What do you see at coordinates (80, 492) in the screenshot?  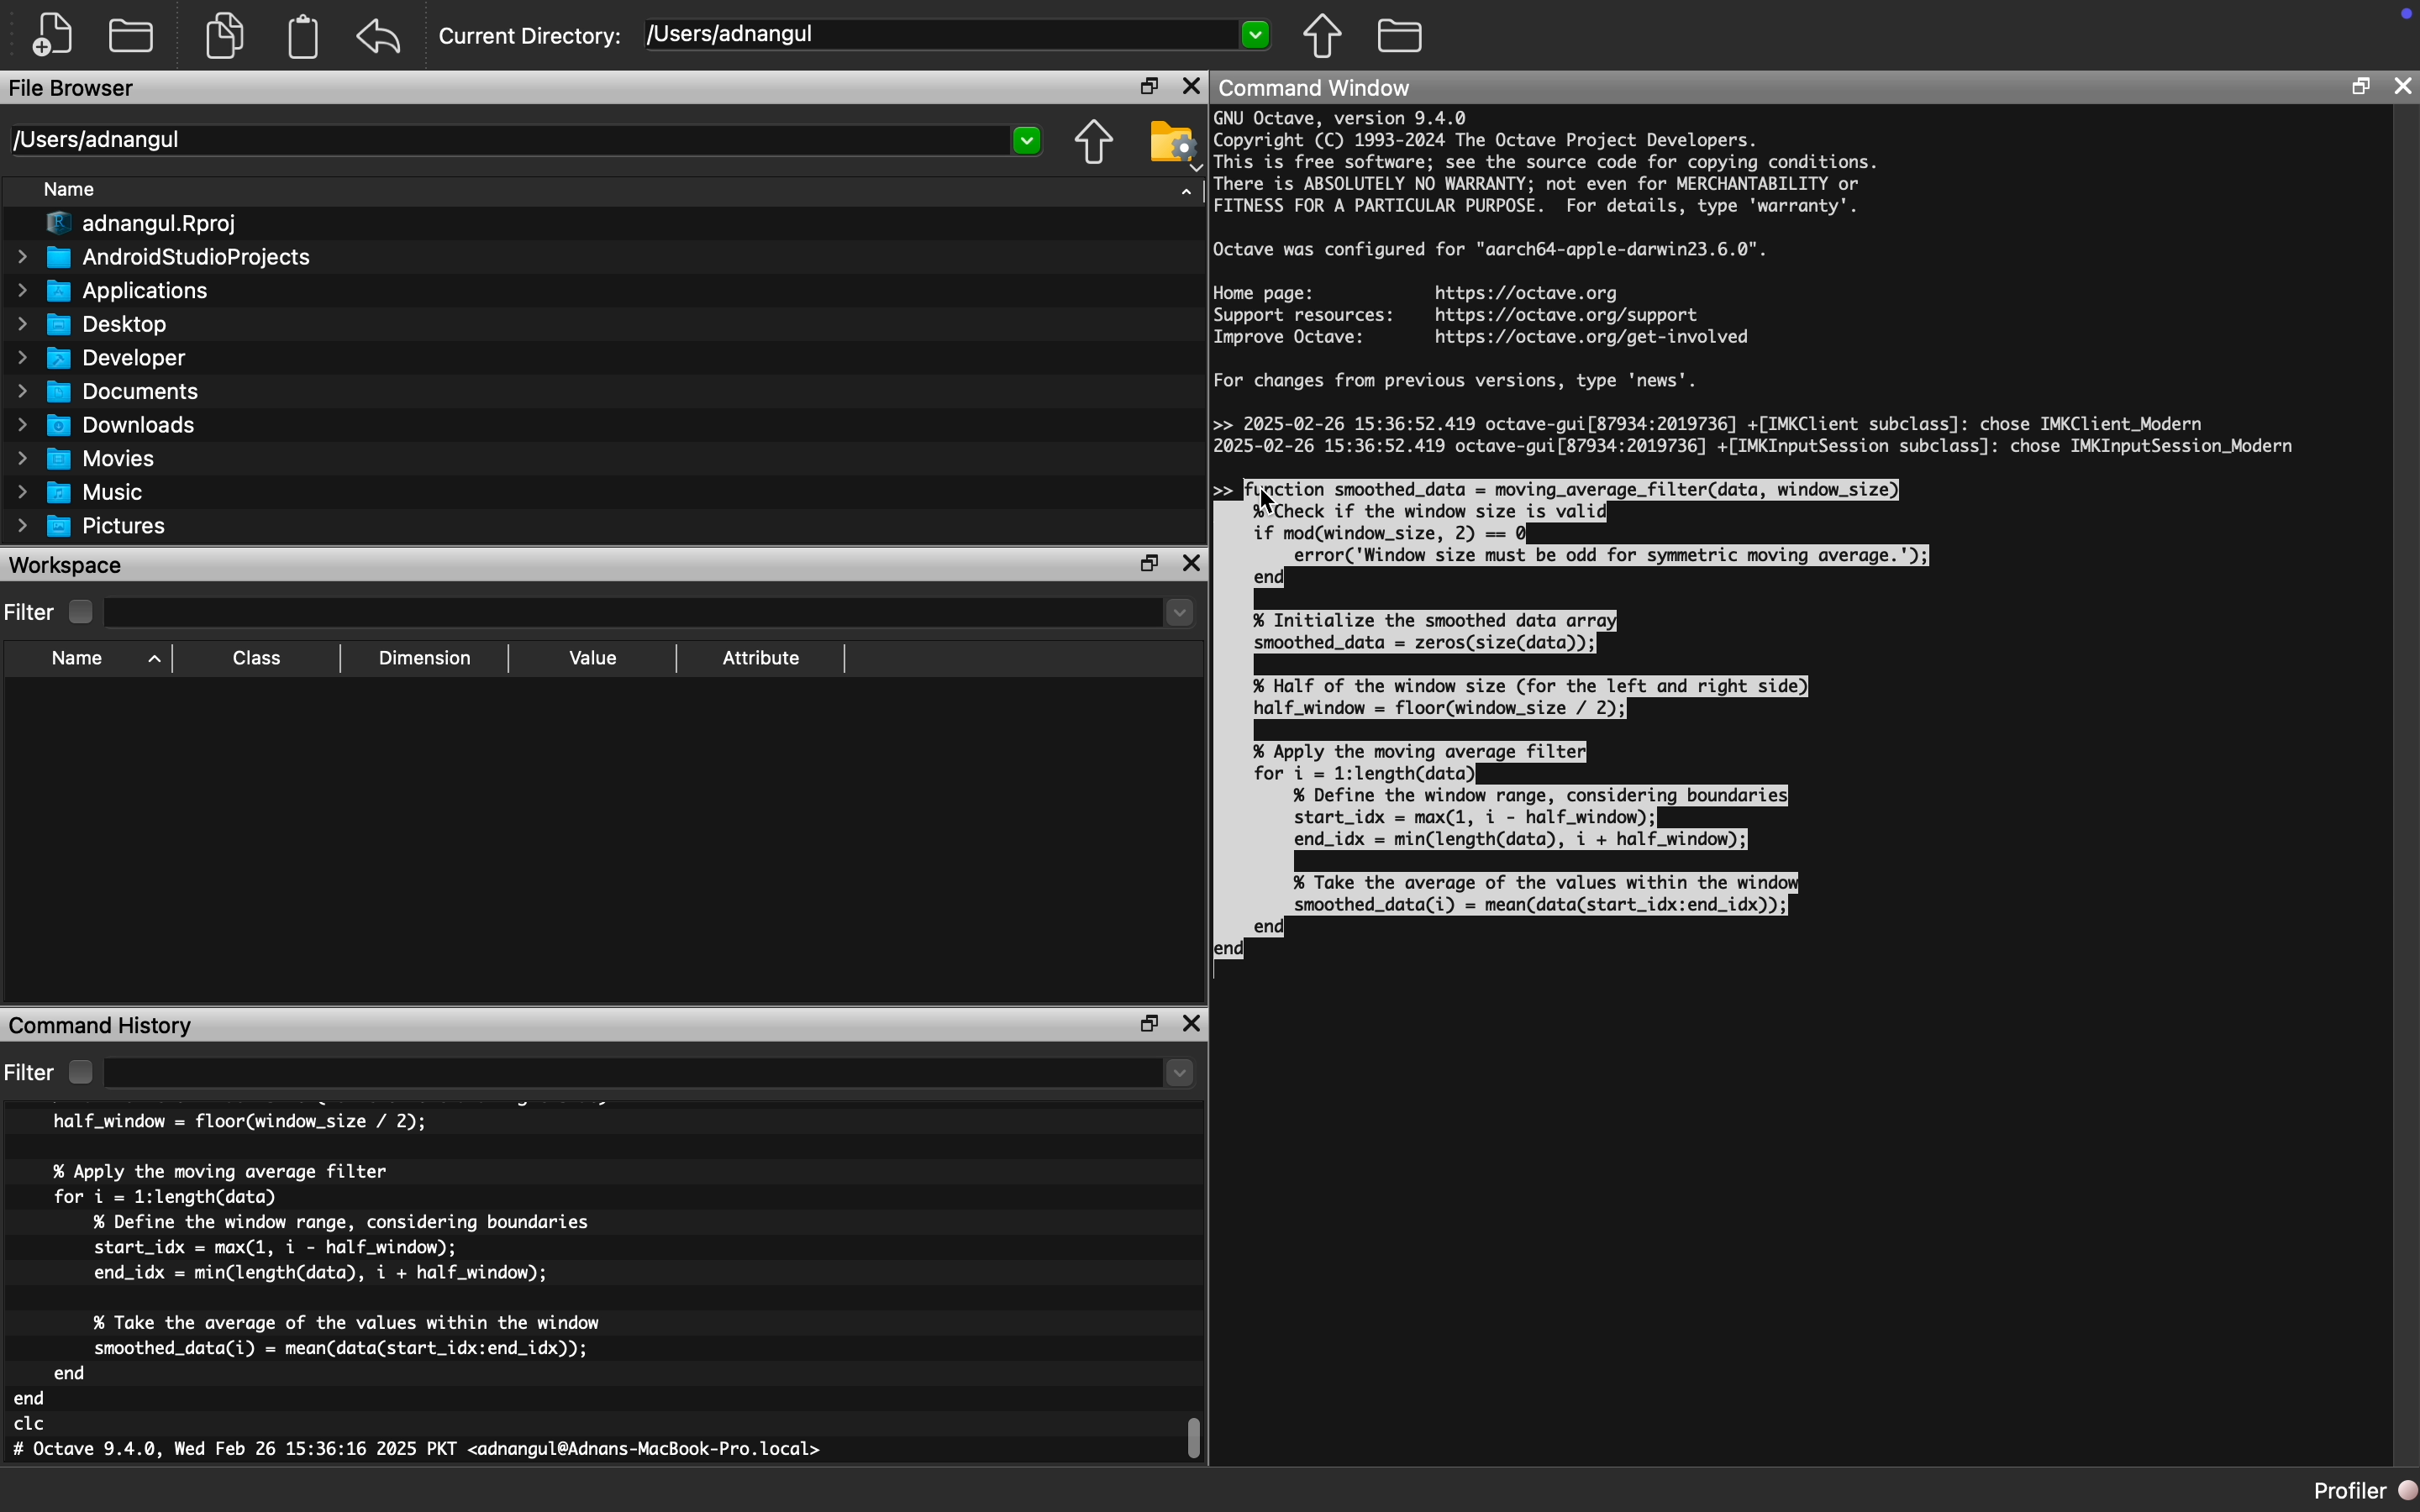 I see `Music` at bounding box center [80, 492].